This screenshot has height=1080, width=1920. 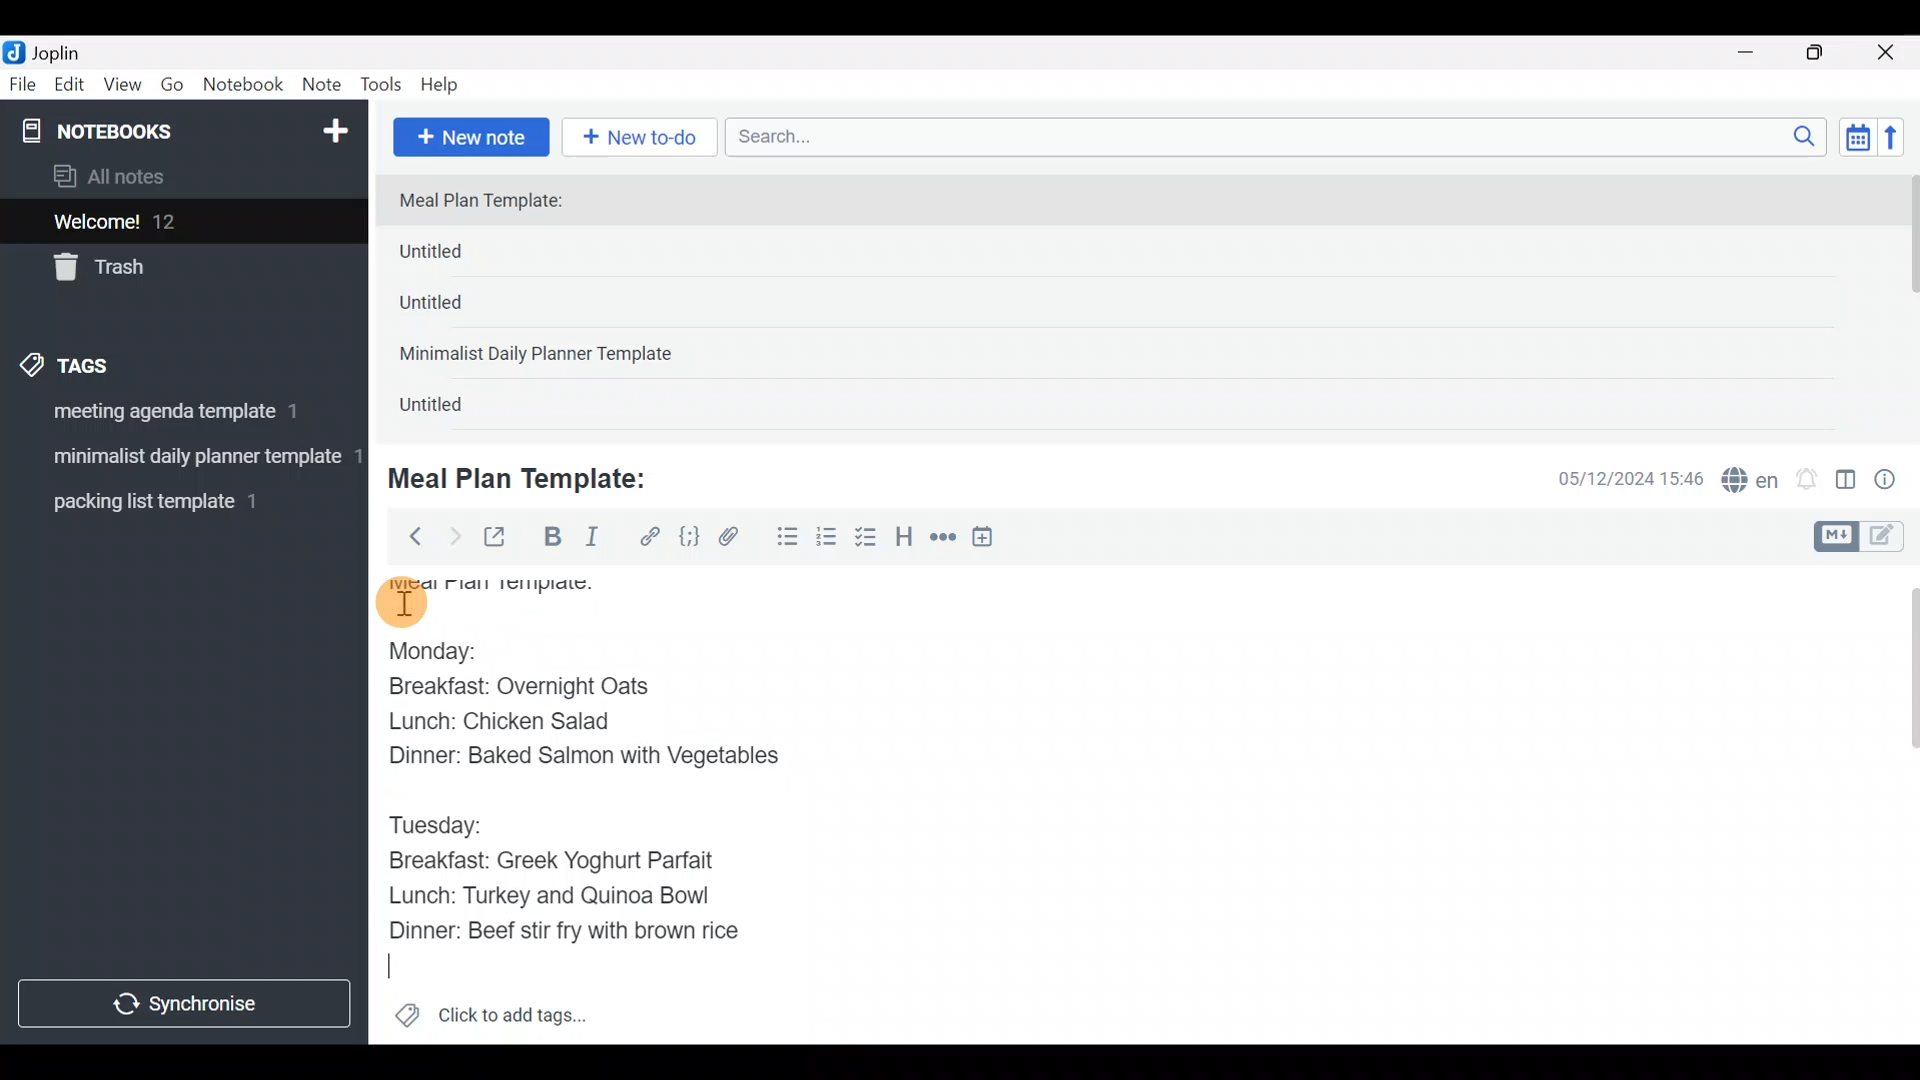 I want to click on Tools, so click(x=382, y=86).